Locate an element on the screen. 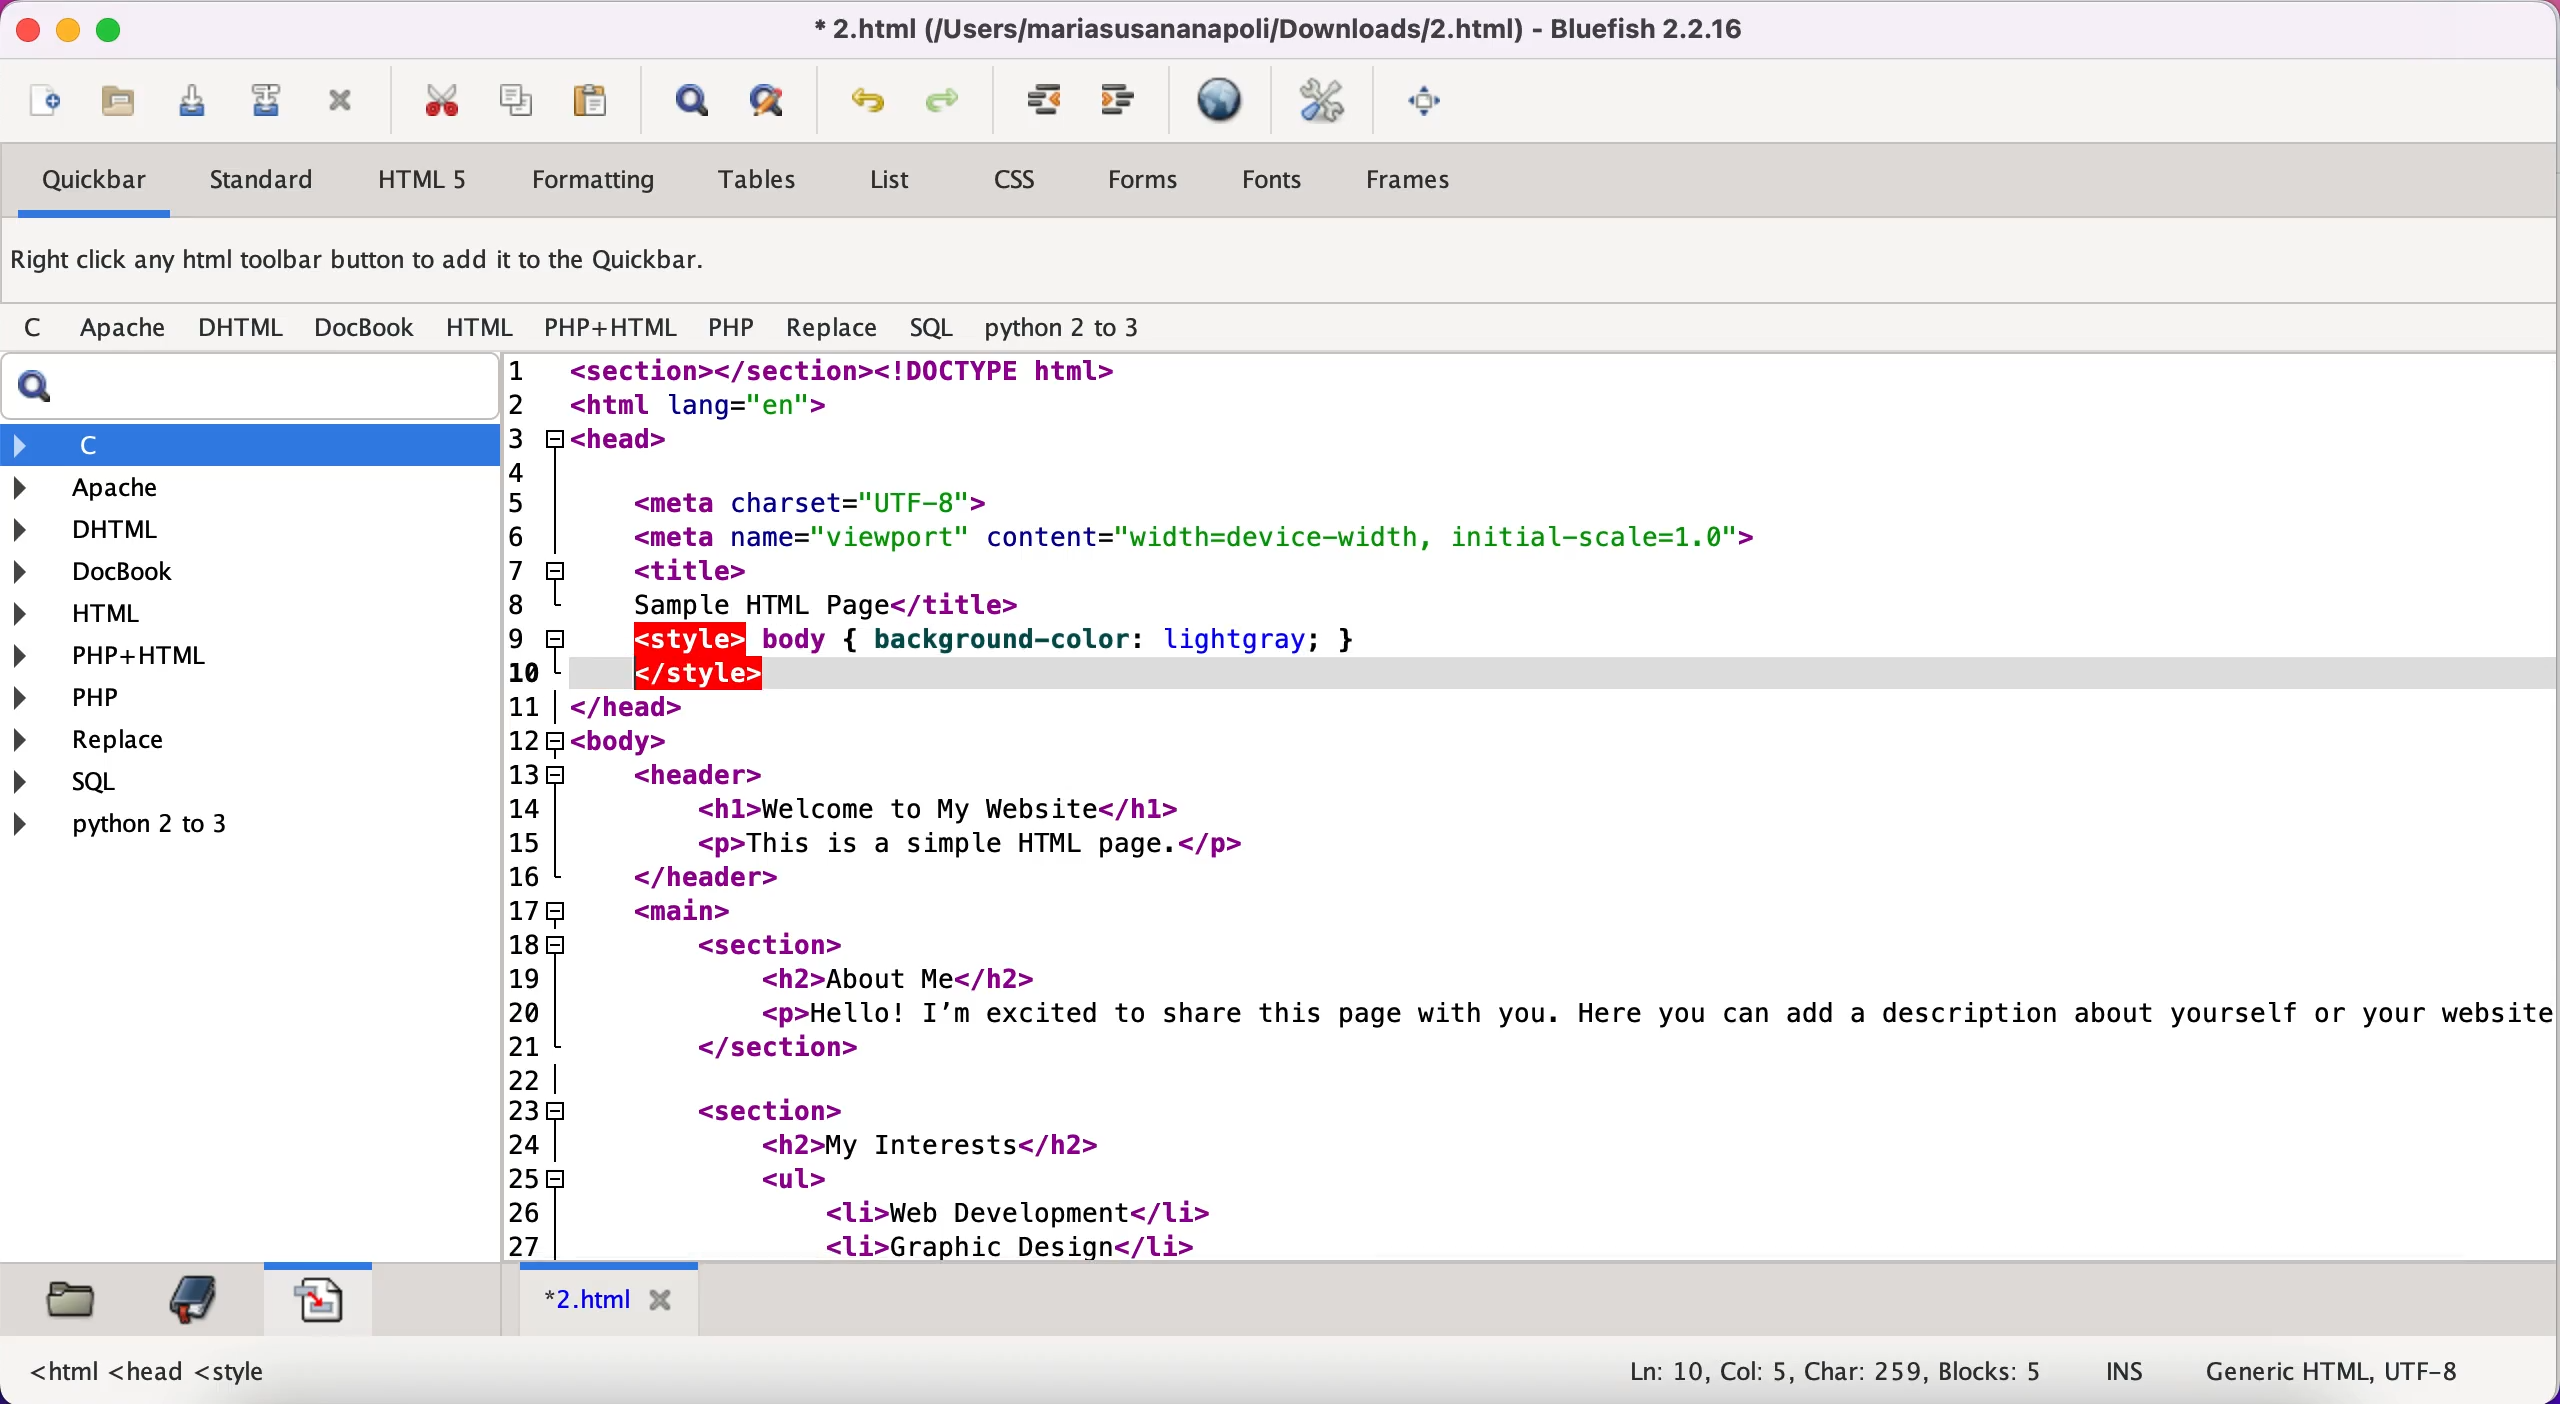 The height and width of the screenshot is (1404, 2560). html is located at coordinates (482, 329).